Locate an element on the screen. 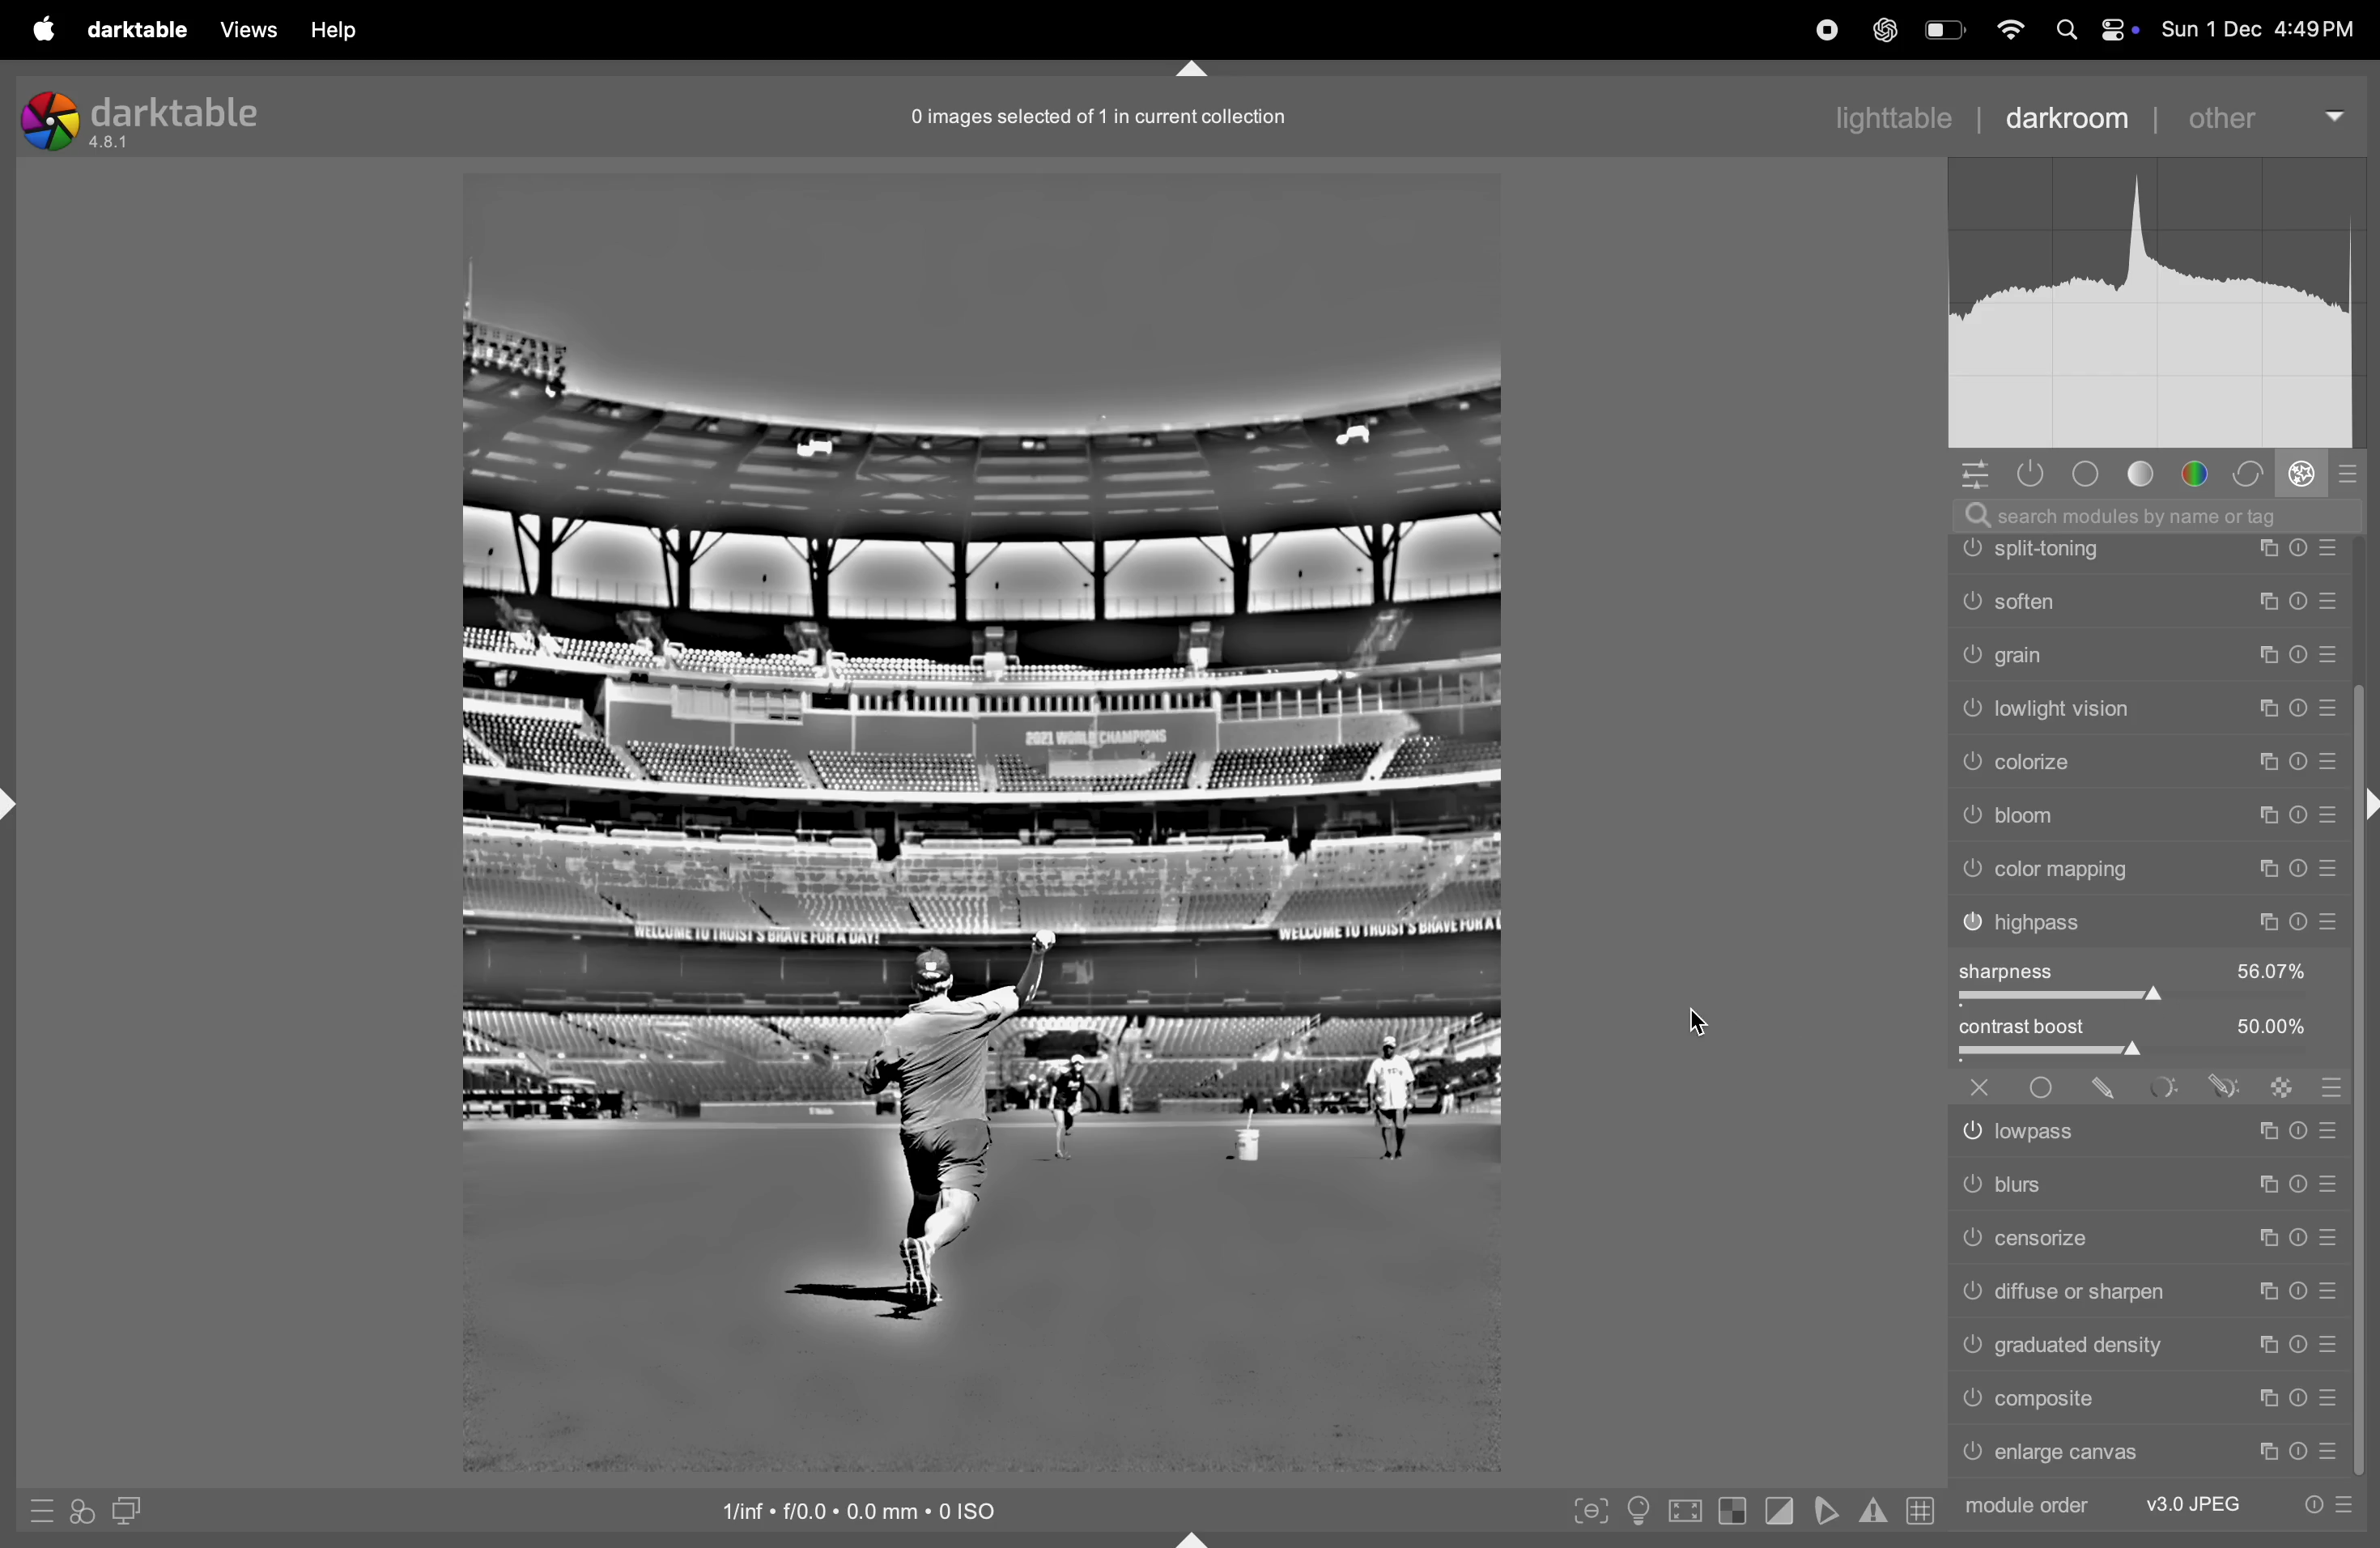  0 record is located at coordinates (1104, 115).